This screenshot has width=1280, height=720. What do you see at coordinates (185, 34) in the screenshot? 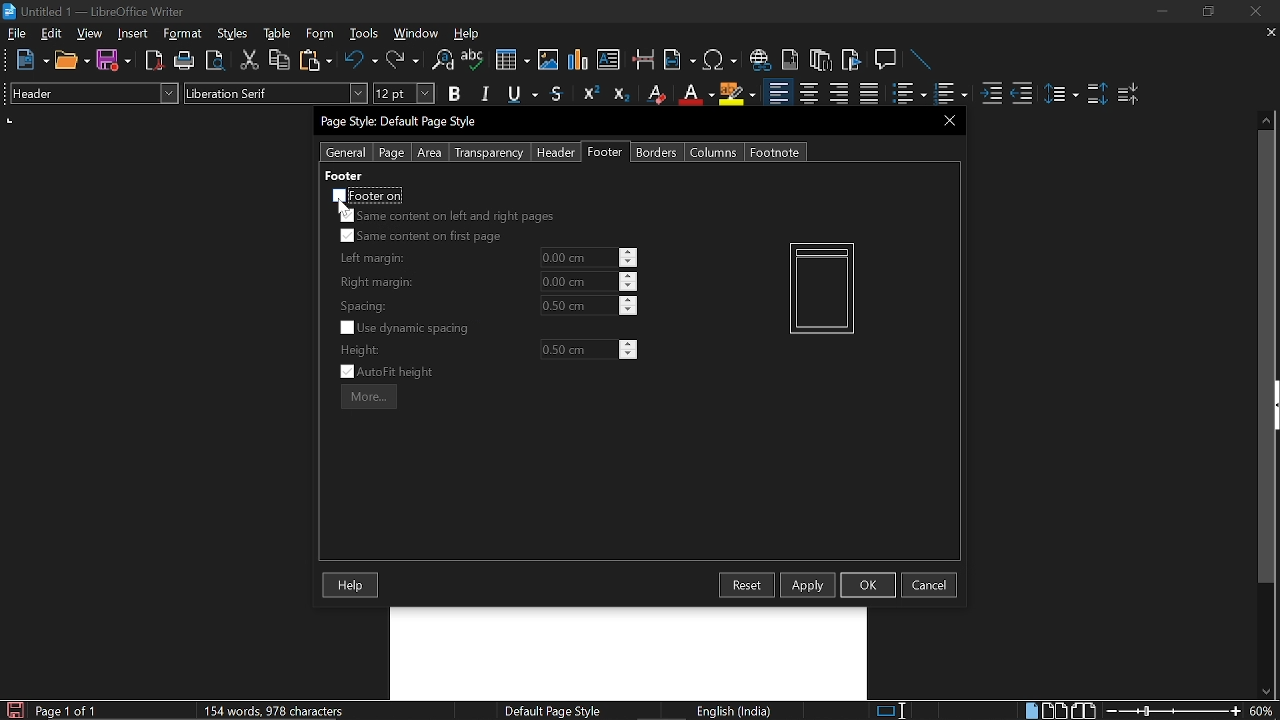
I see `Format` at bounding box center [185, 34].